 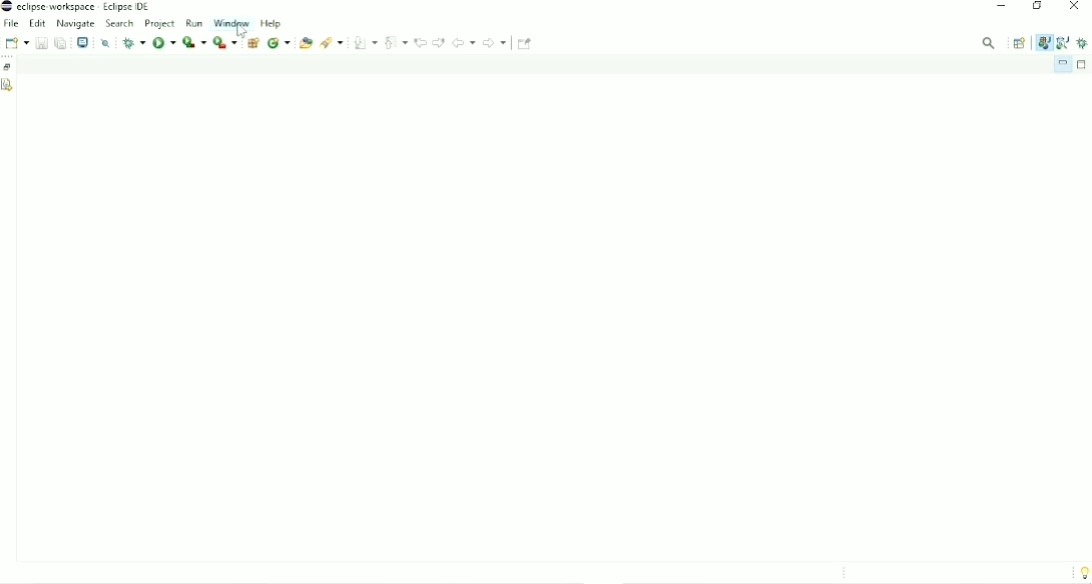 I want to click on Edit, so click(x=38, y=23).